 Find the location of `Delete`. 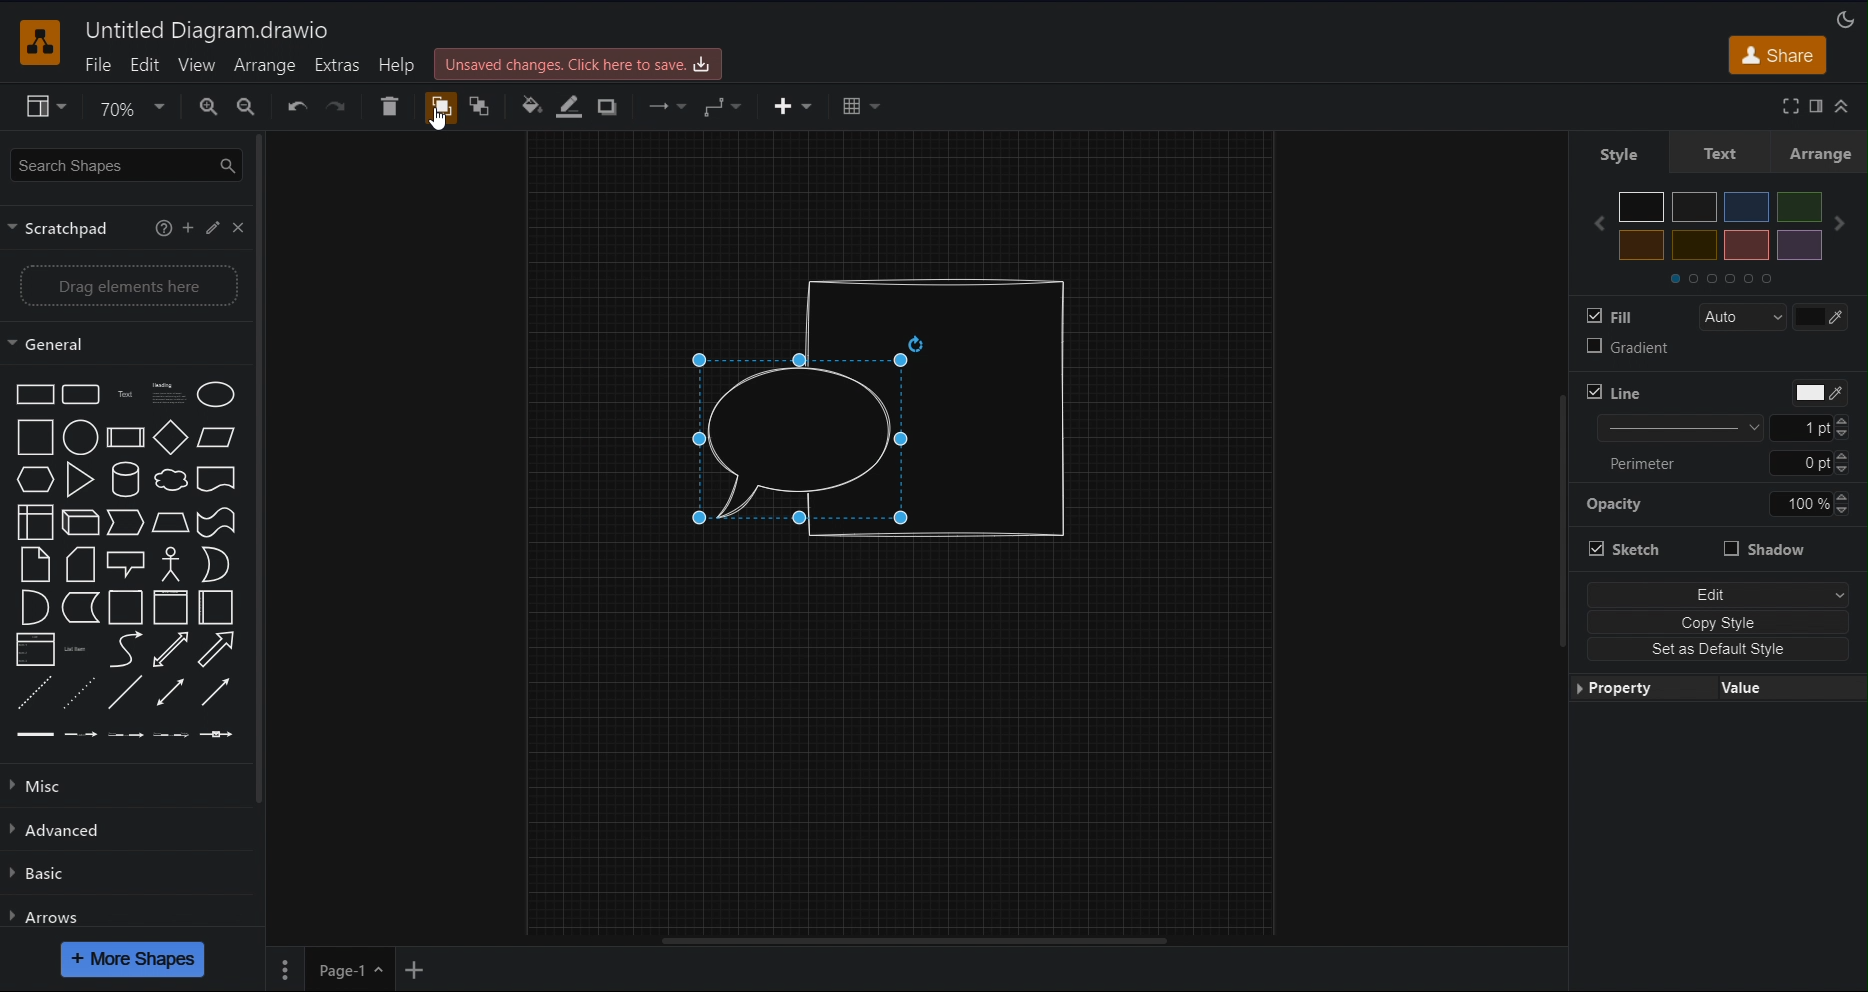

Delete is located at coordinates (390, 106).